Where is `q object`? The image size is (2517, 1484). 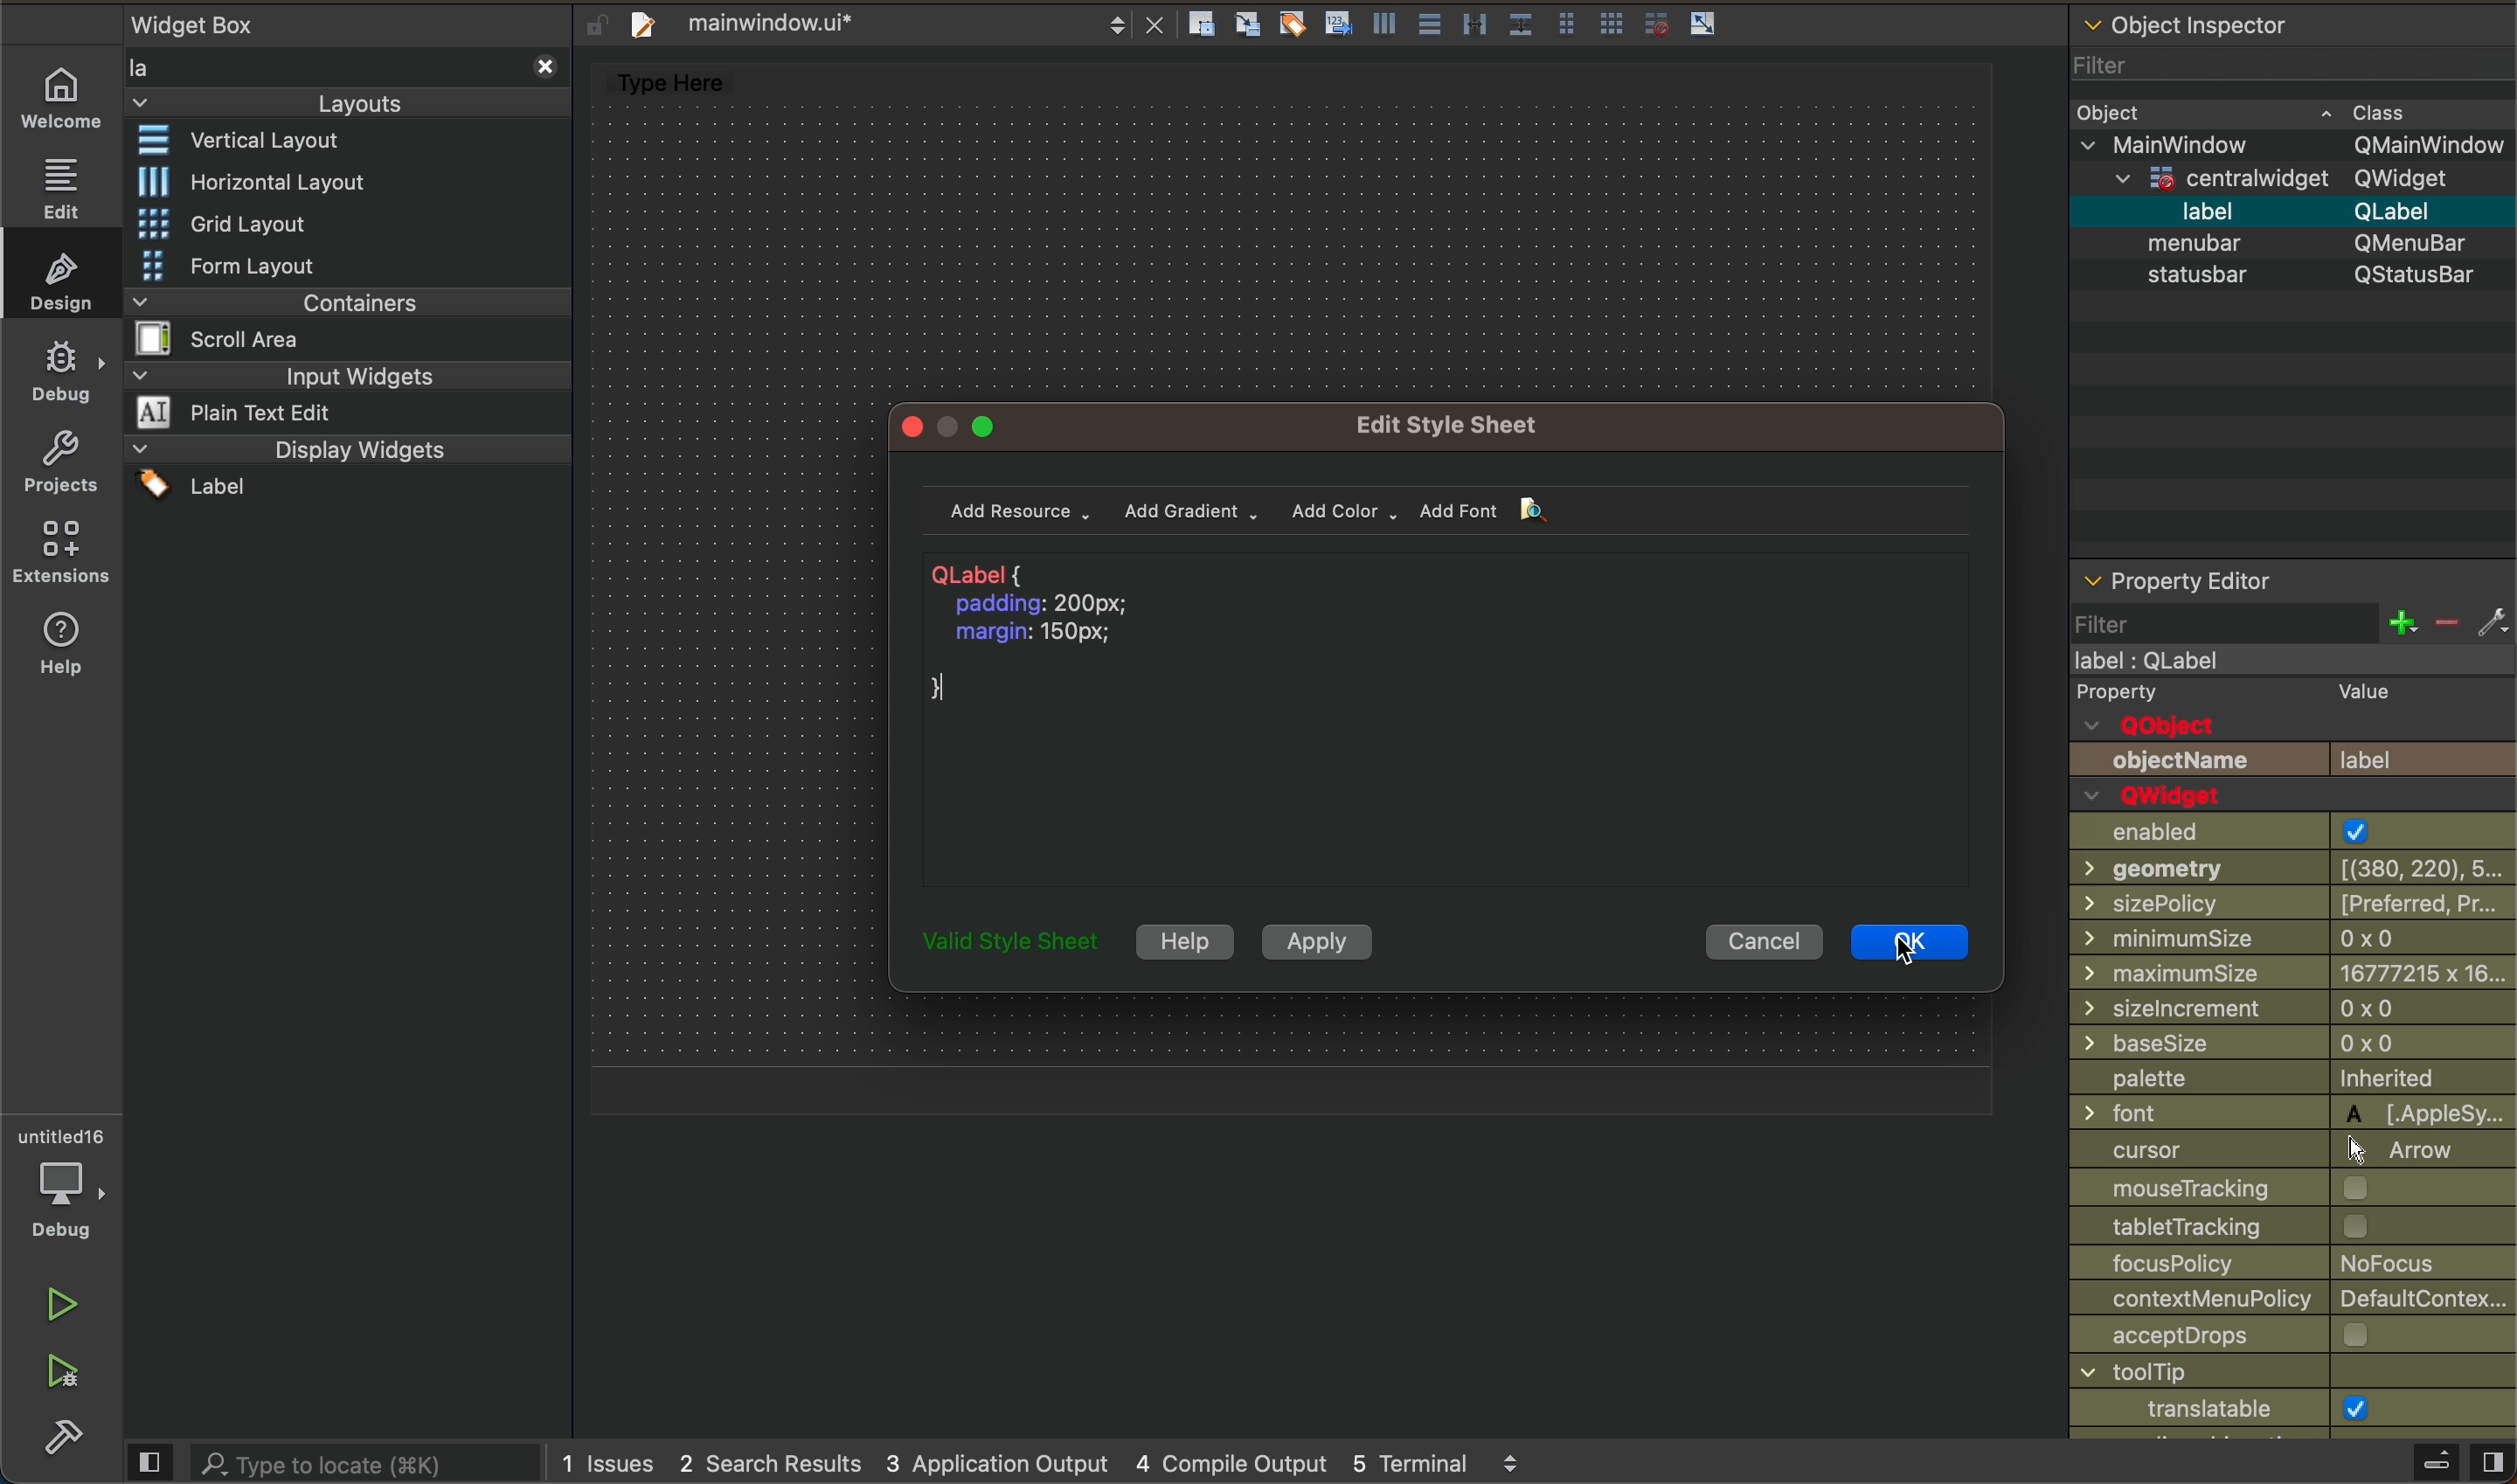 q object is located at coordinates (2197, 727).